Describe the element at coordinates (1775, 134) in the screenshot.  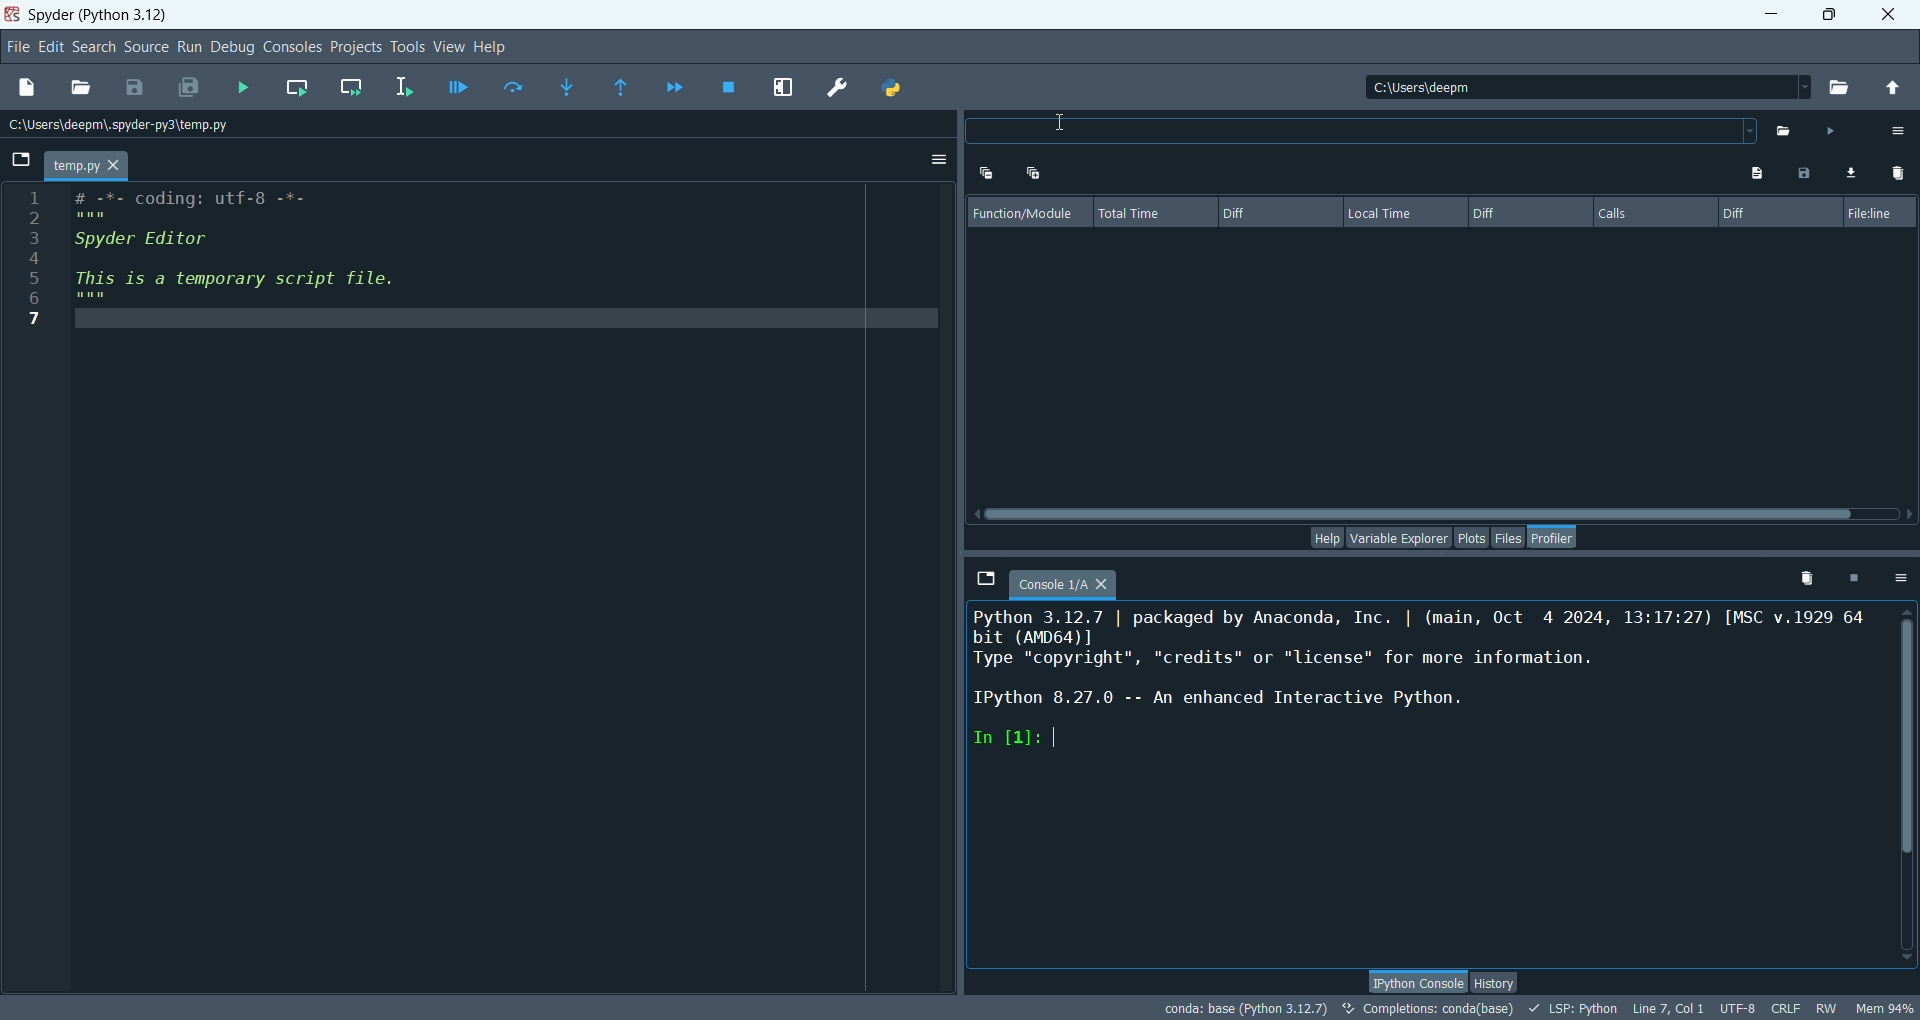
I see `select file` at that location.